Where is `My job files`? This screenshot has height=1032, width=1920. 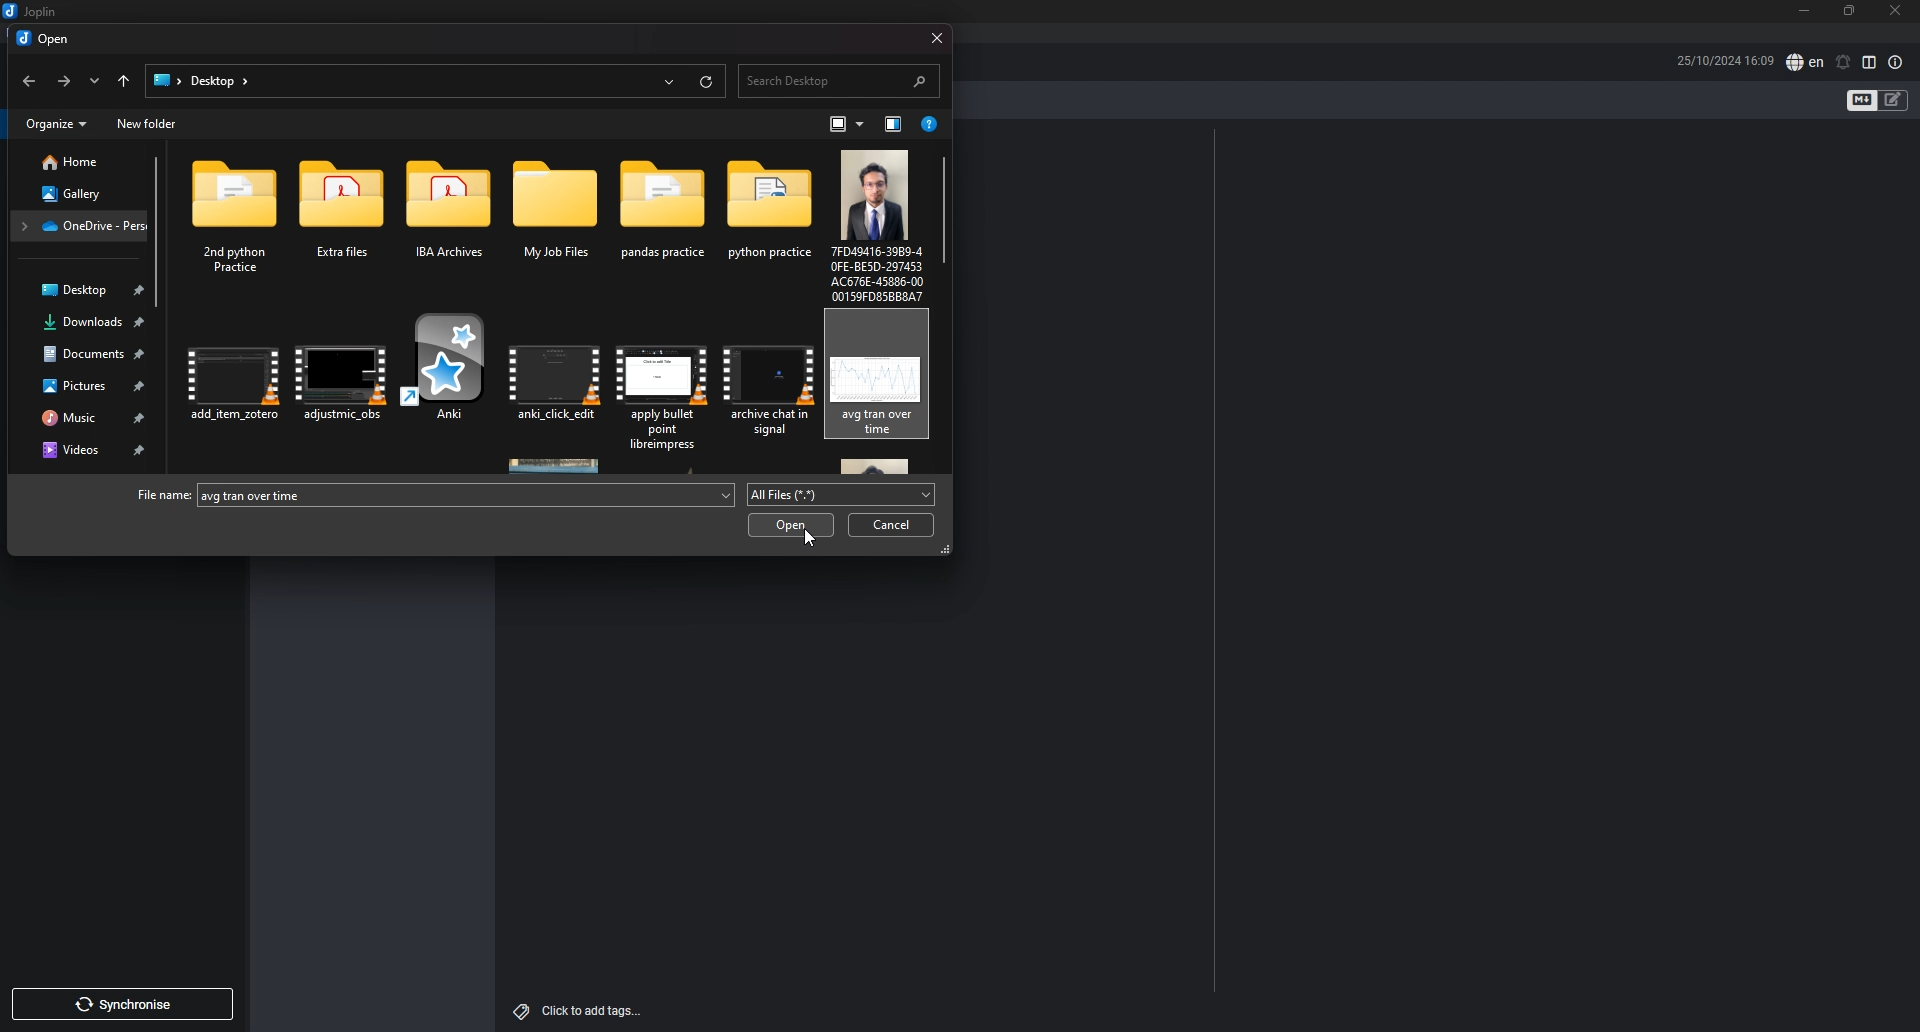
My job files is located at coordinates (553, 221).